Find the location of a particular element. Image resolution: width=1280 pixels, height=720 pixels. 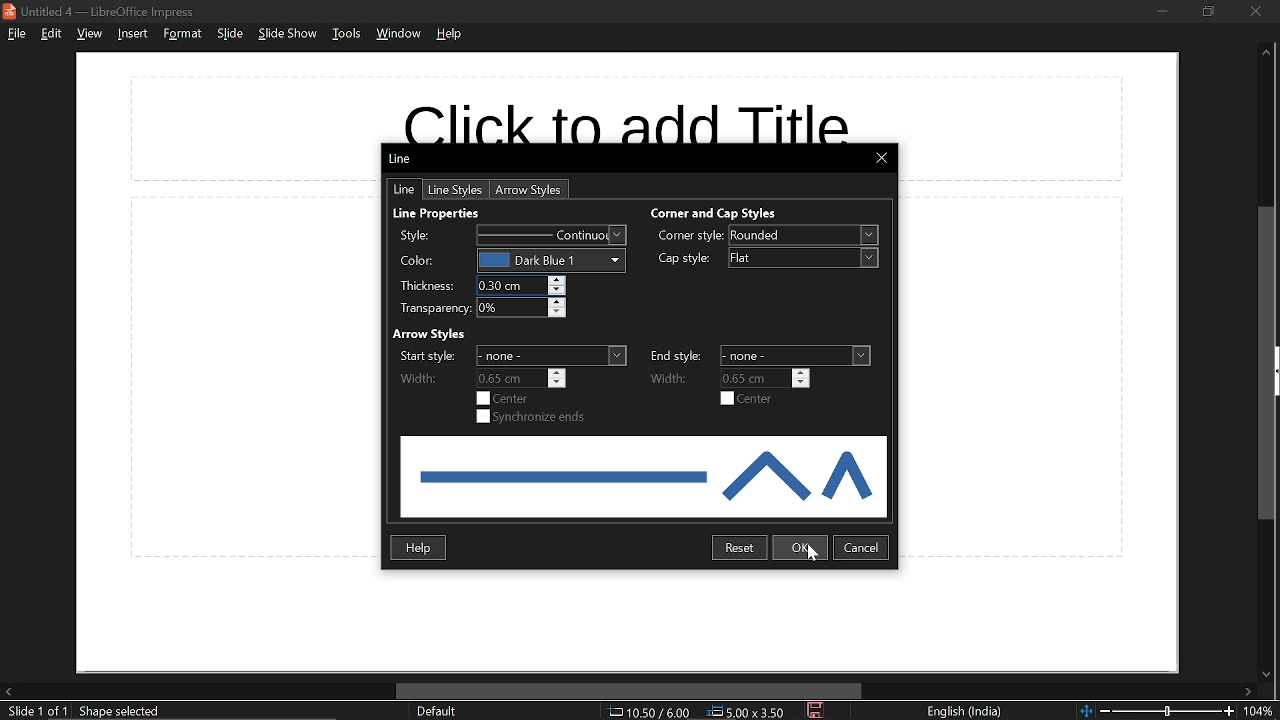

move left is located at coordinates (8, 690).